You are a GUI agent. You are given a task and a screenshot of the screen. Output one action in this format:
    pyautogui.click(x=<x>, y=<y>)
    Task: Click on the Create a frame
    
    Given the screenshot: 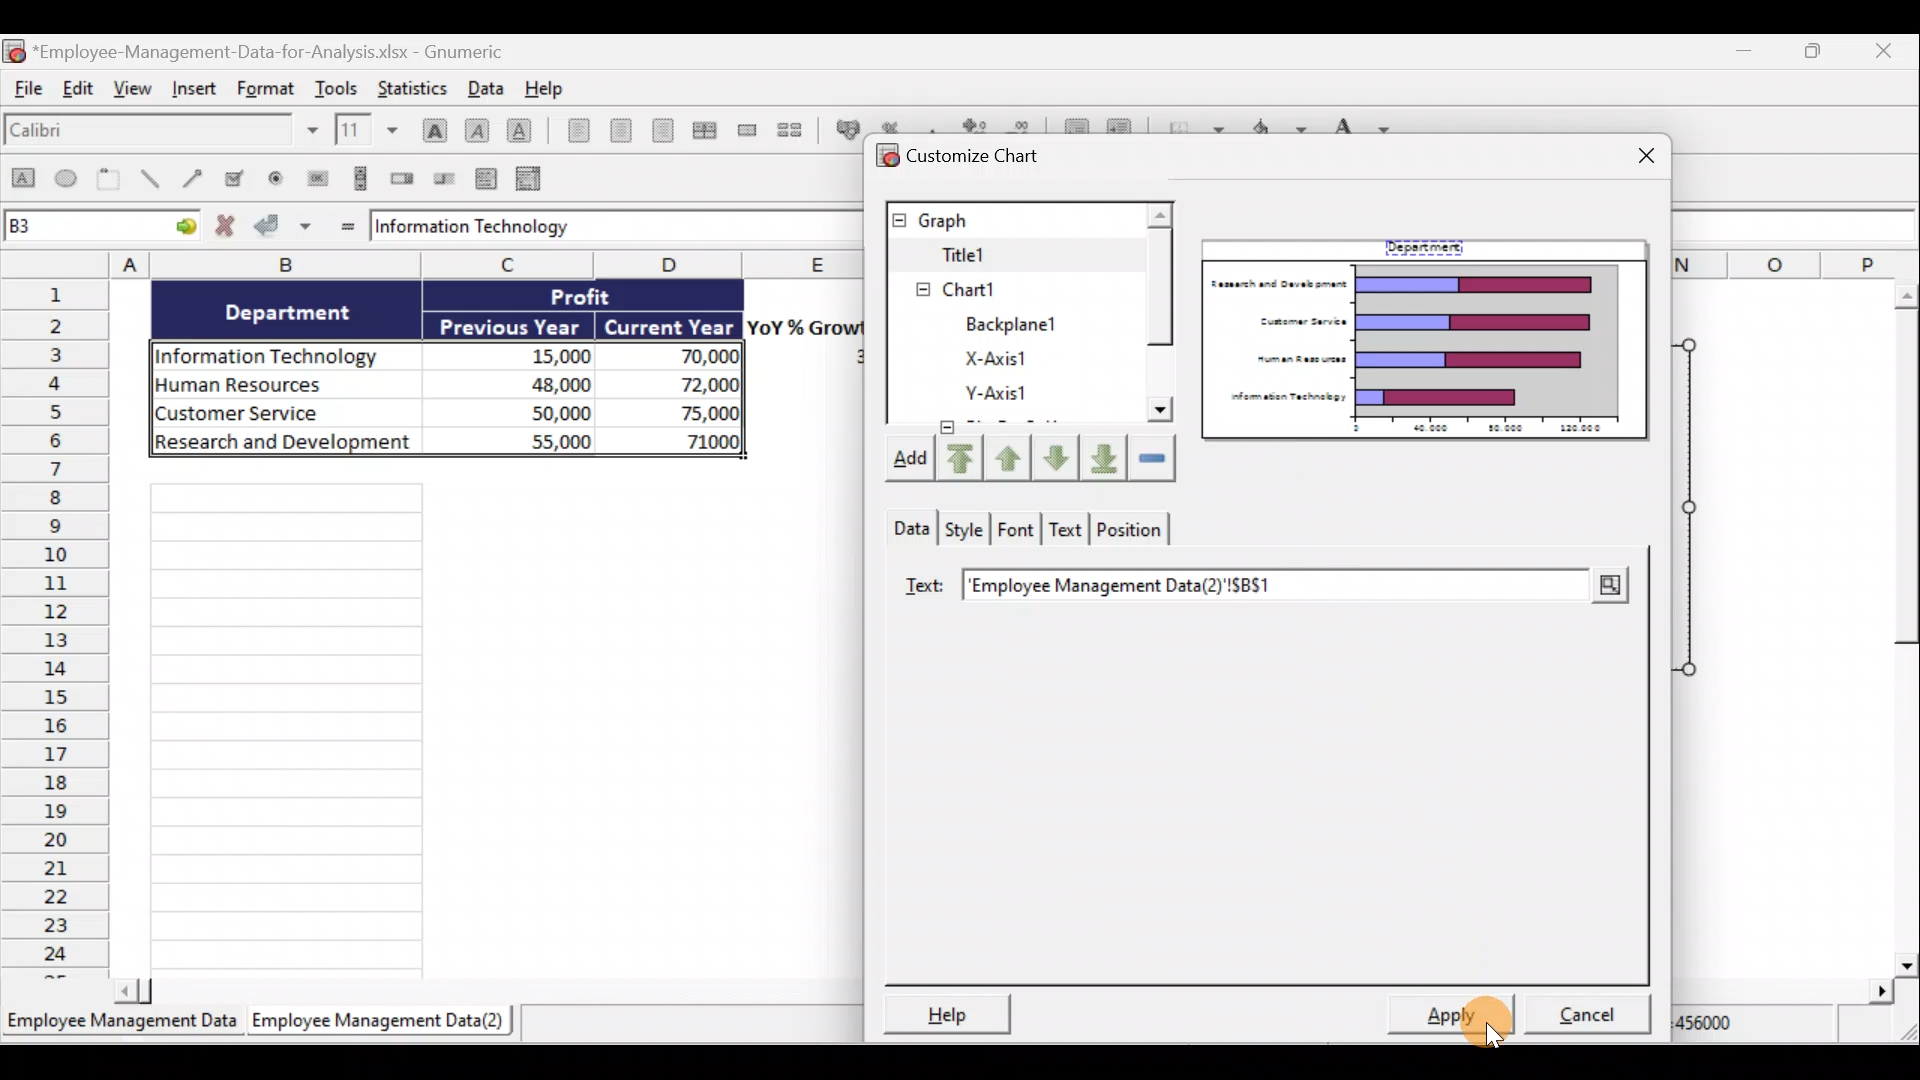 What is the action you would take?
    pyautogui.click(x=109, y=178)
    